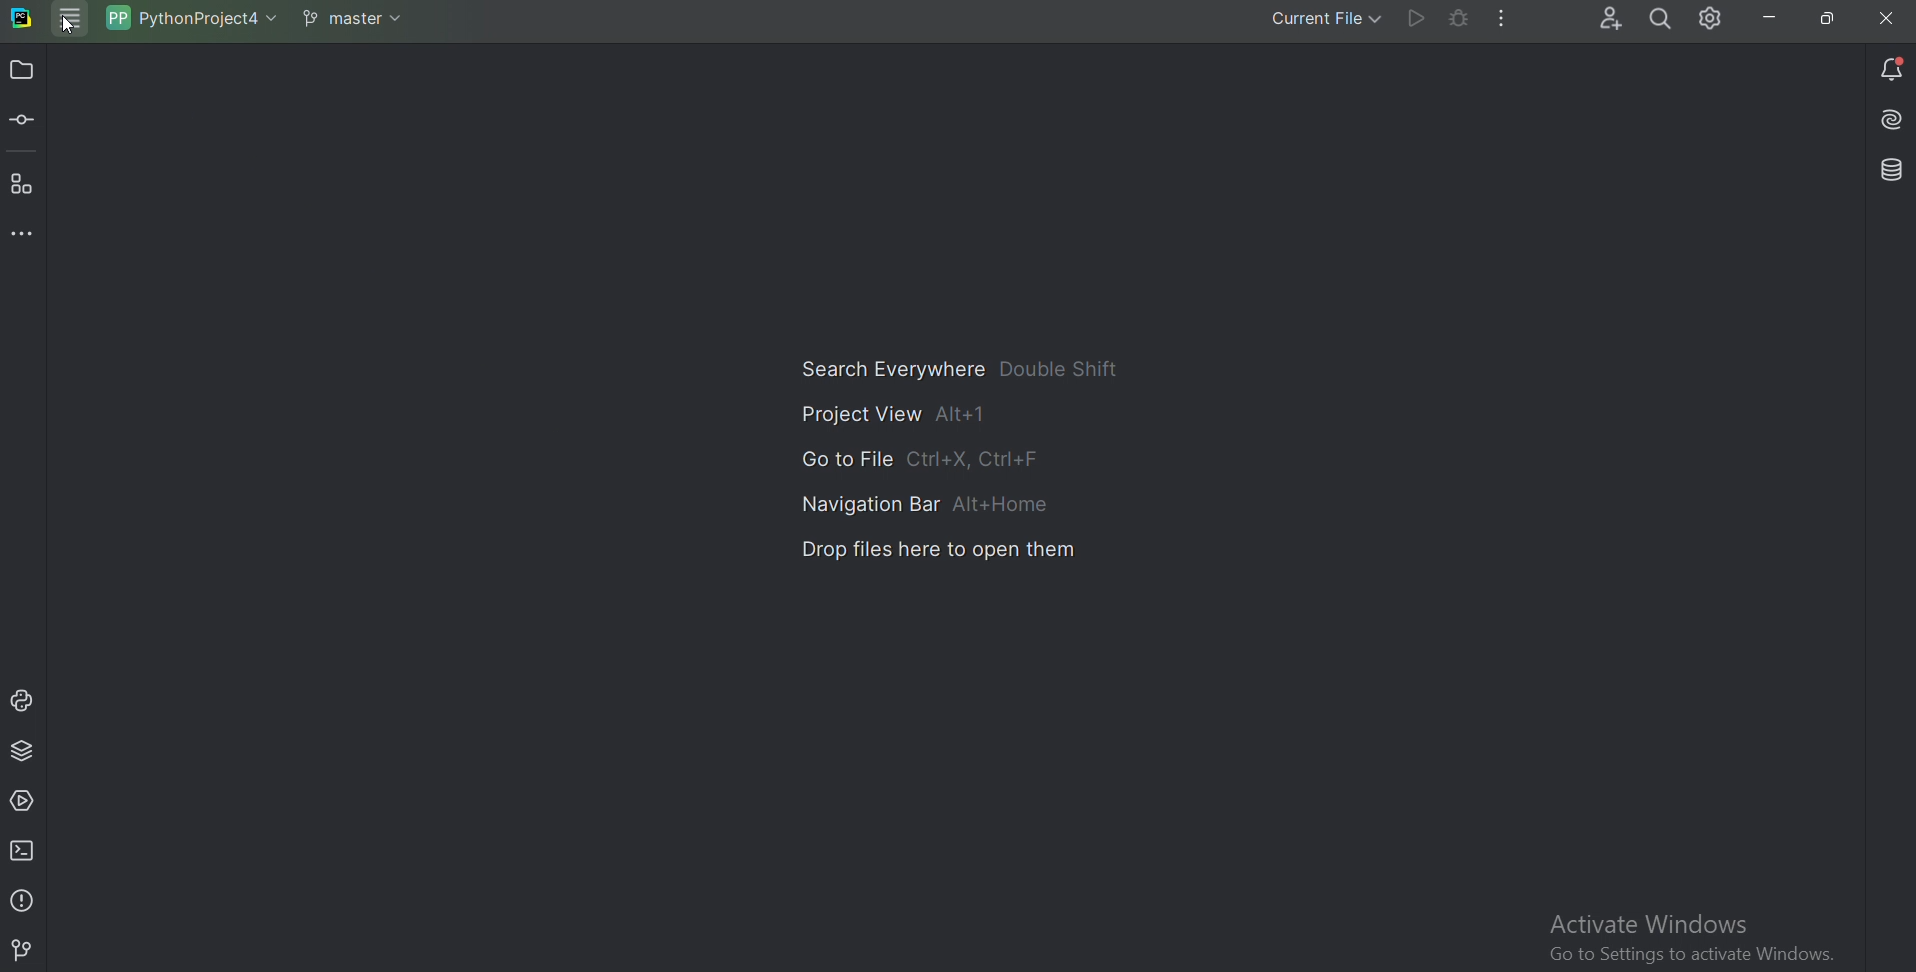 The height and width of the screenshot is (972, 1916). Describe the element at coordinates (1692, 937) in the screenshot. I see `Activate Windows
Go to Settinac to activate Windows` at that location.